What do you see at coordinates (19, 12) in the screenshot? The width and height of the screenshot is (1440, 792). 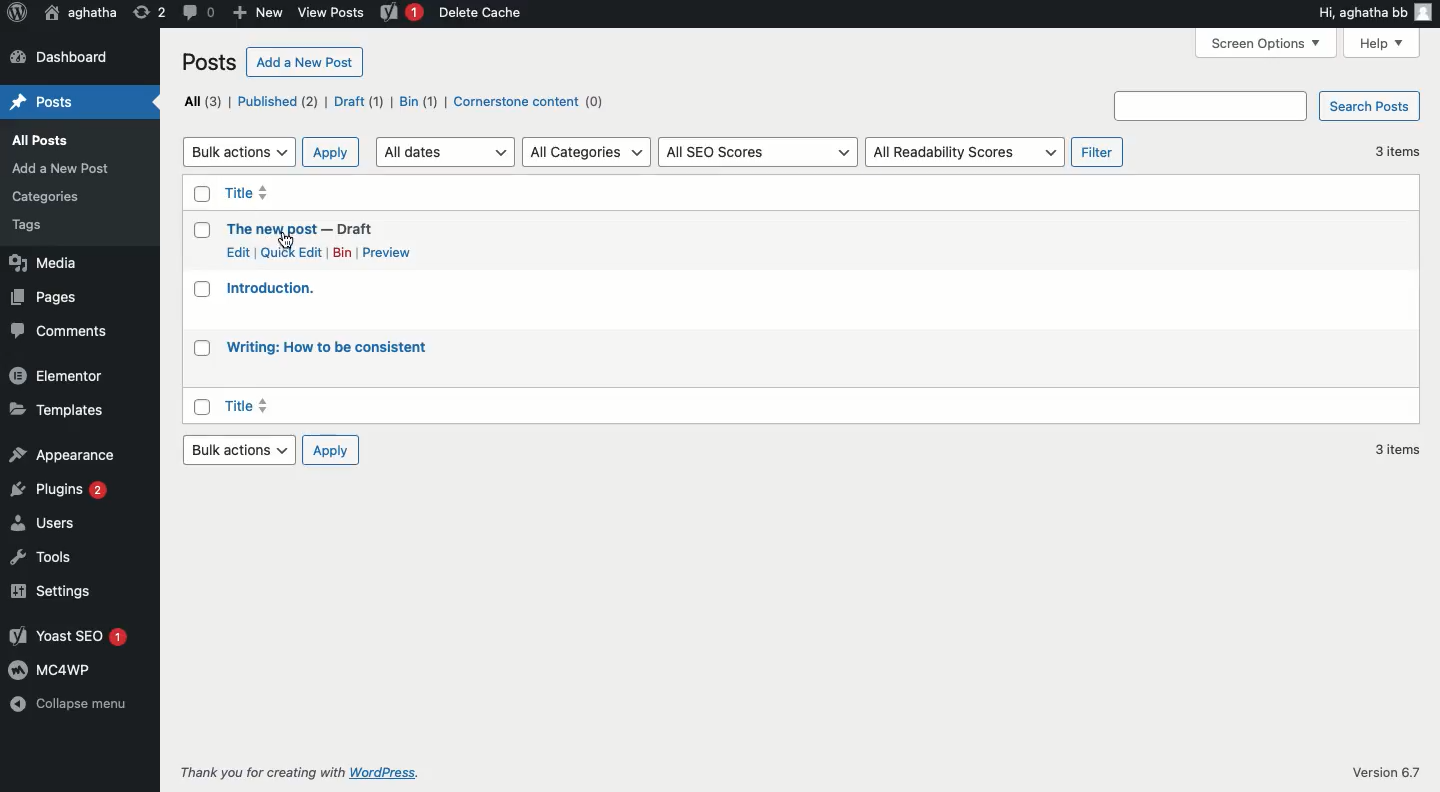 I see `Wordpress logo` at bounding box center [19, 12].